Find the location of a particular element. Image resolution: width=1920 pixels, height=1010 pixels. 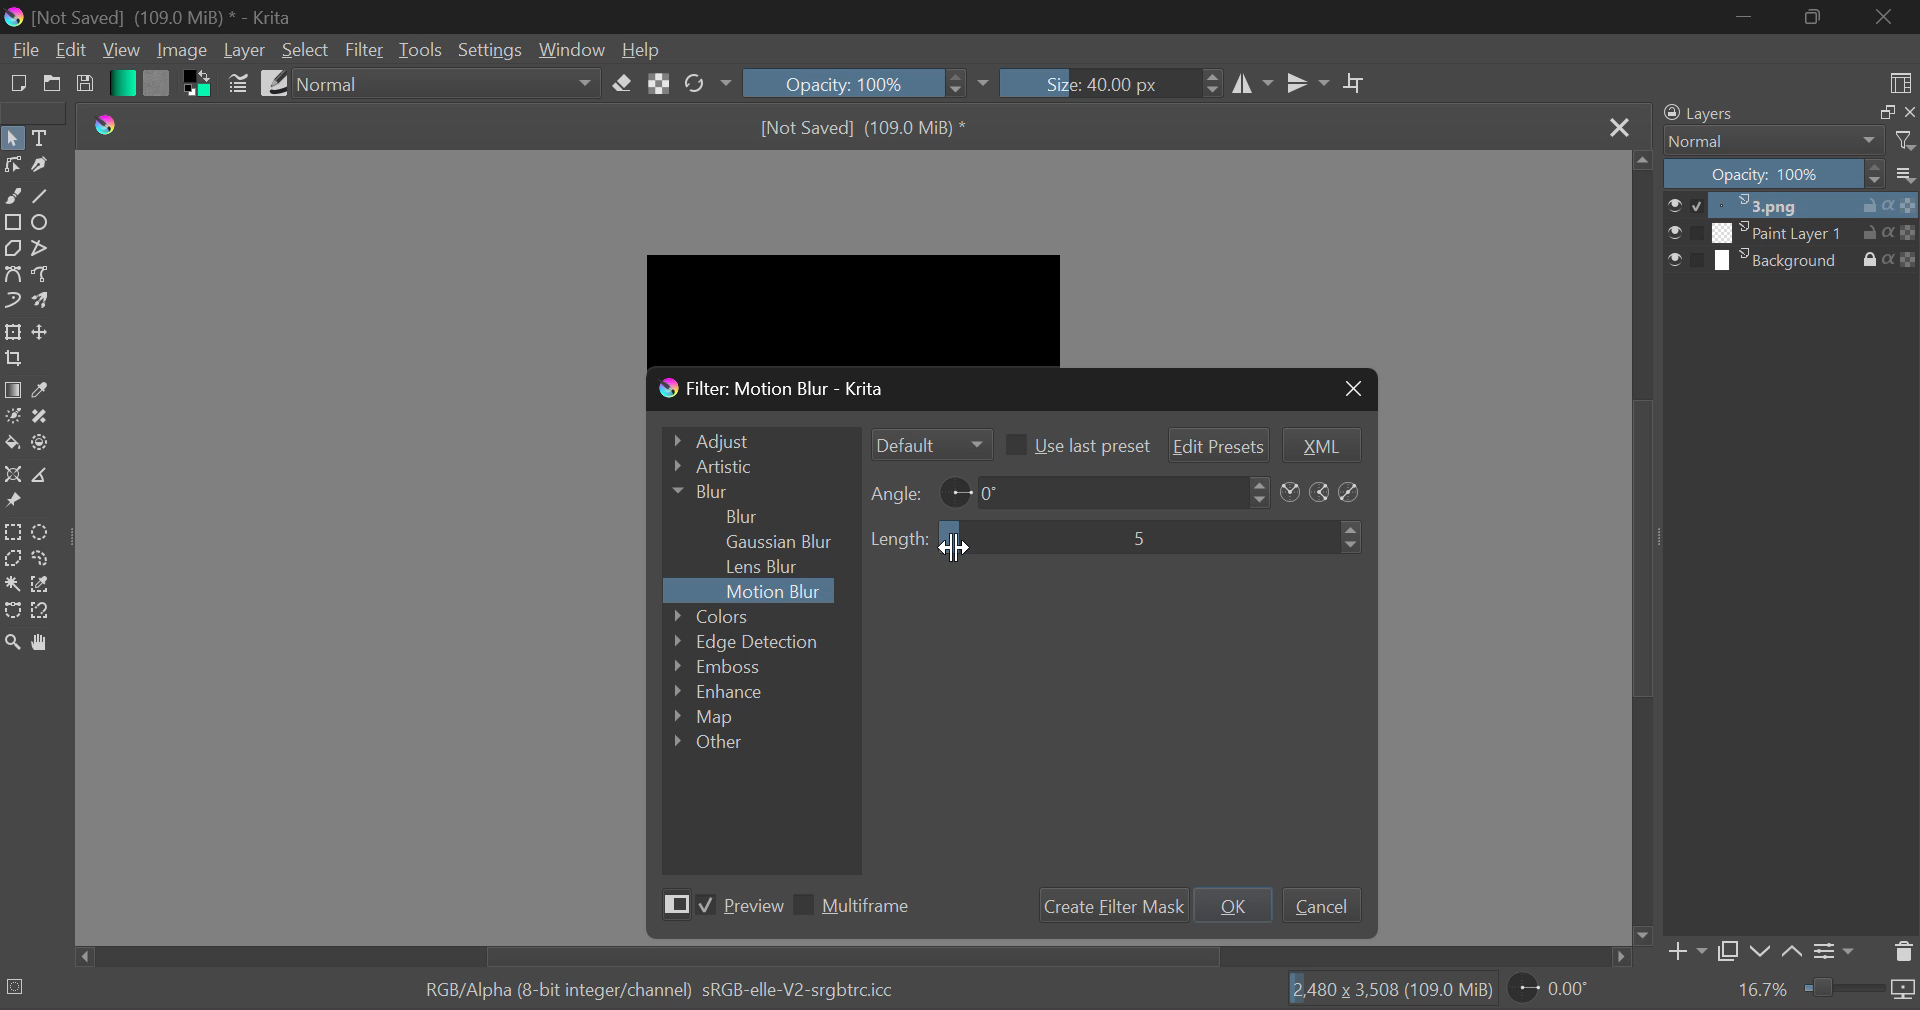

Crop is located at coordinates (1355, 84).